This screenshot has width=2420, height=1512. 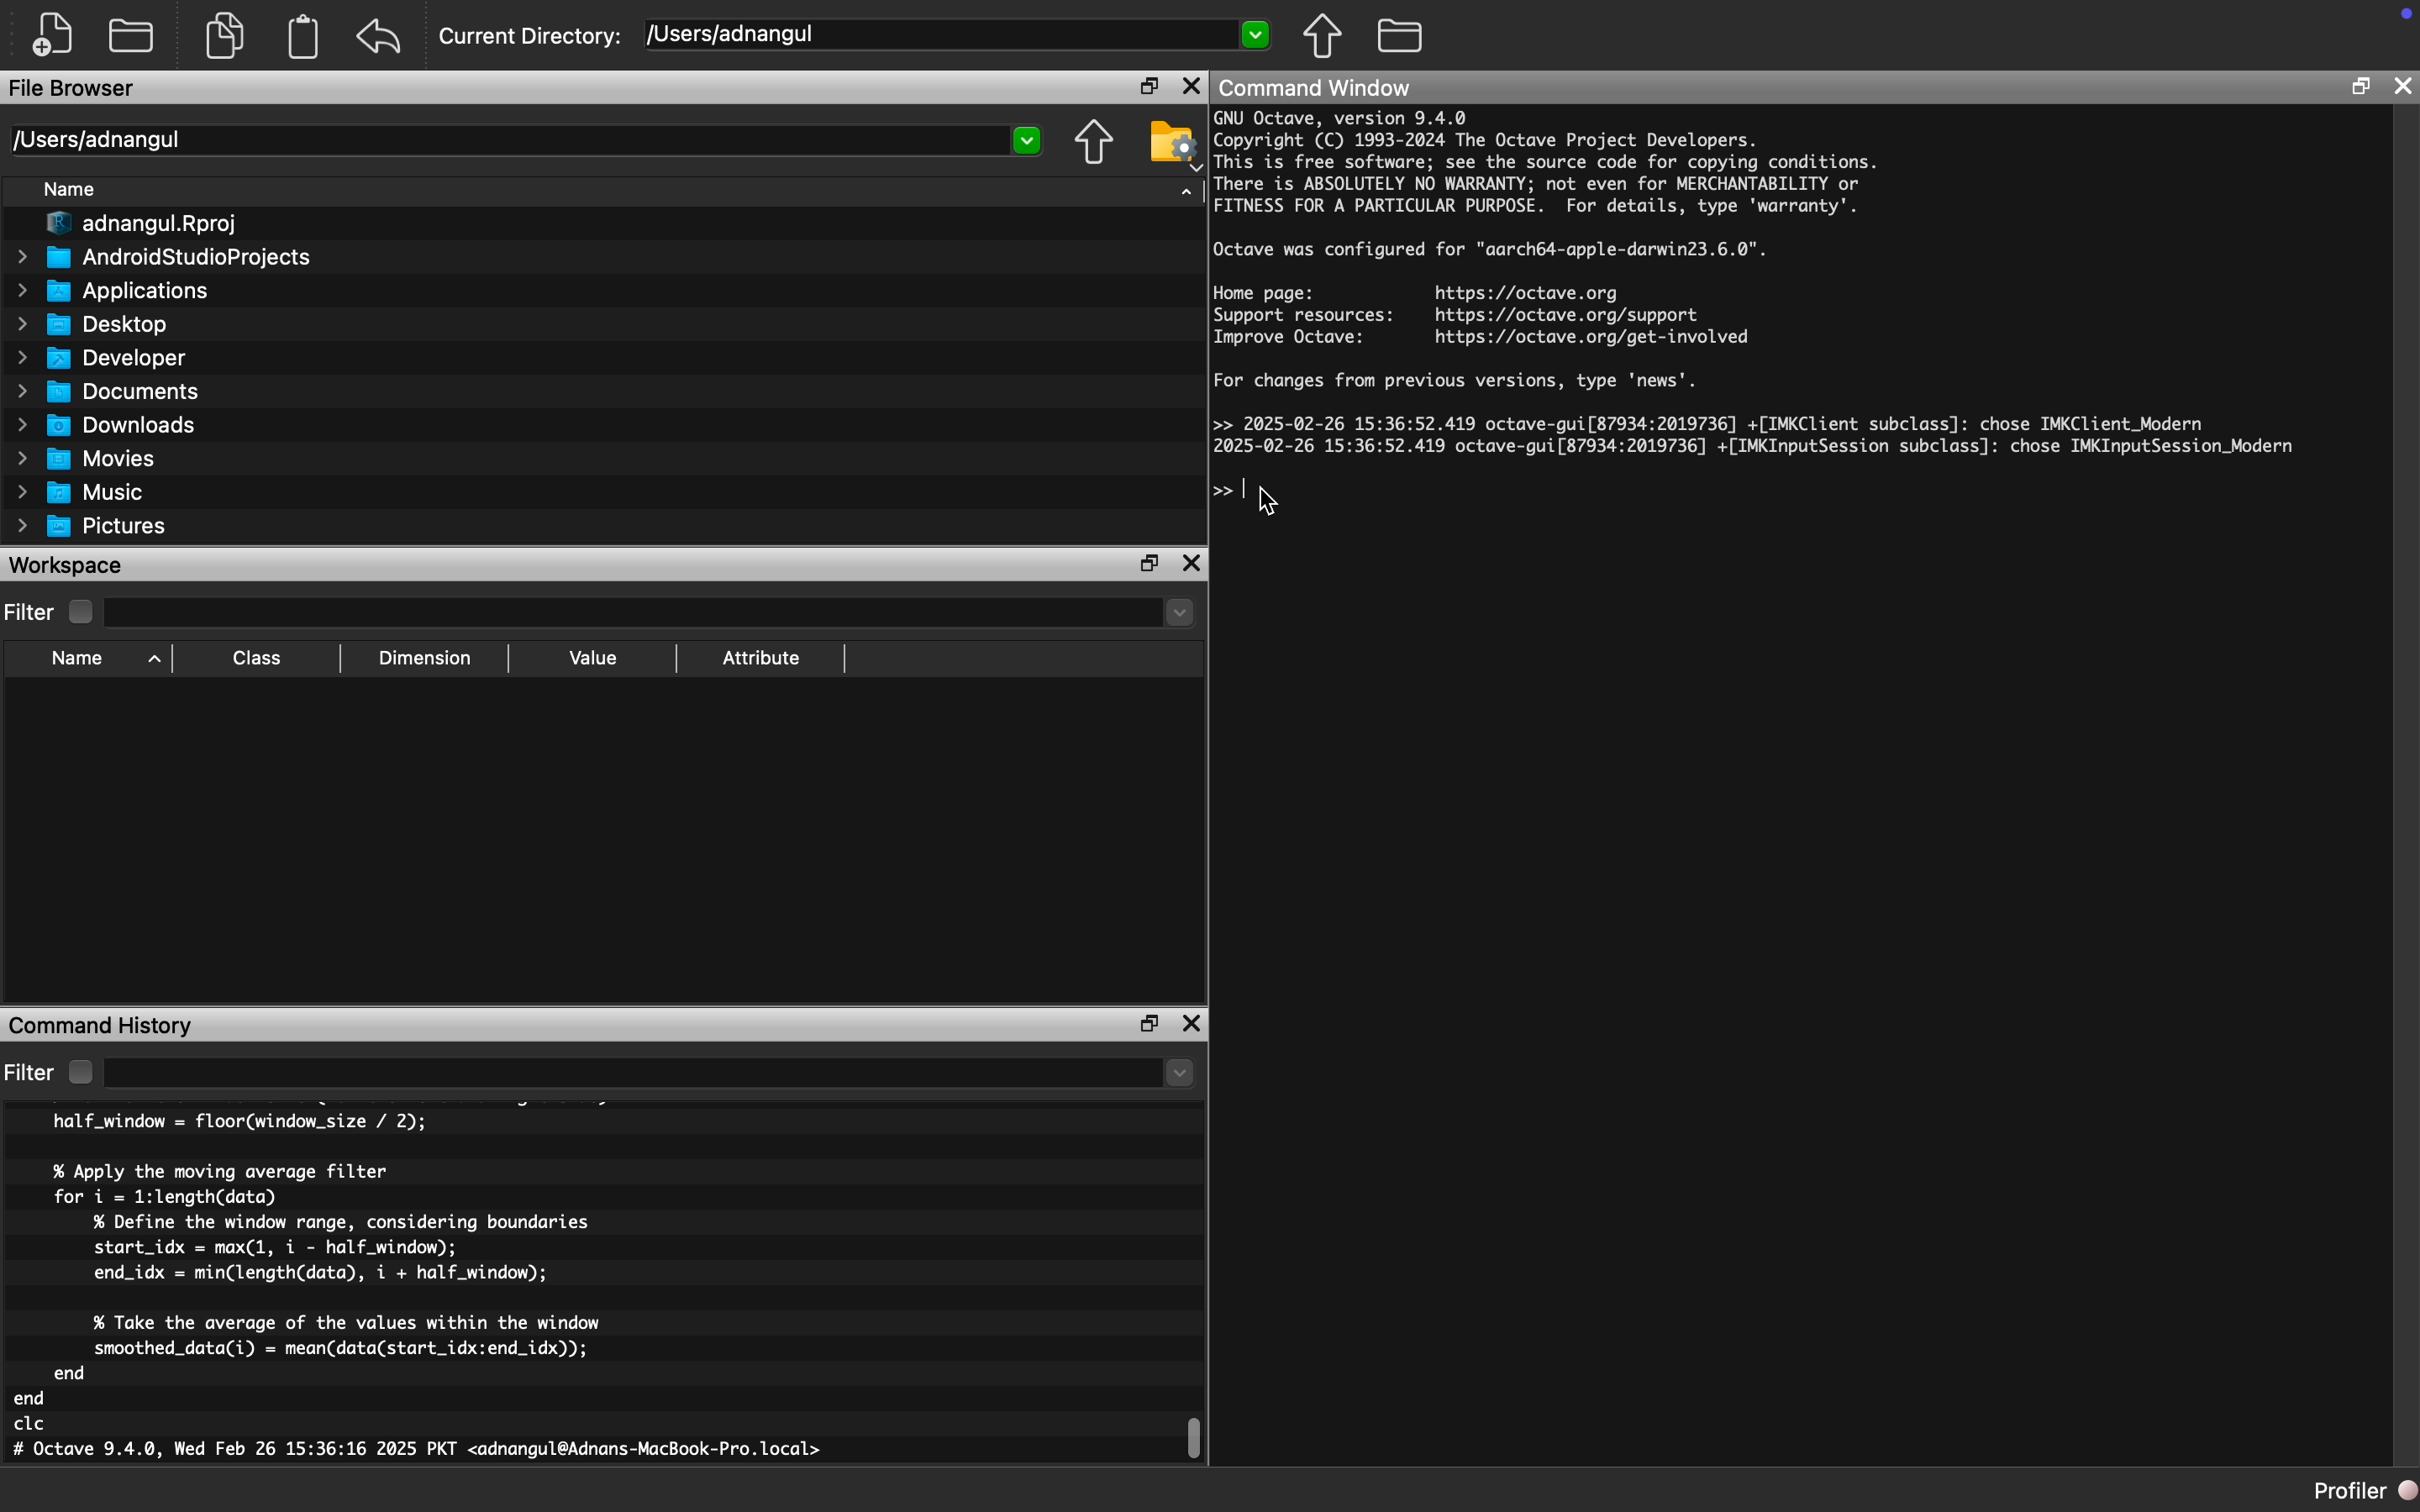 What do you see at coordinates (163, 258) in the screenshot?
I see `AndroidStudioProjects` at bounding box center [163, 258].